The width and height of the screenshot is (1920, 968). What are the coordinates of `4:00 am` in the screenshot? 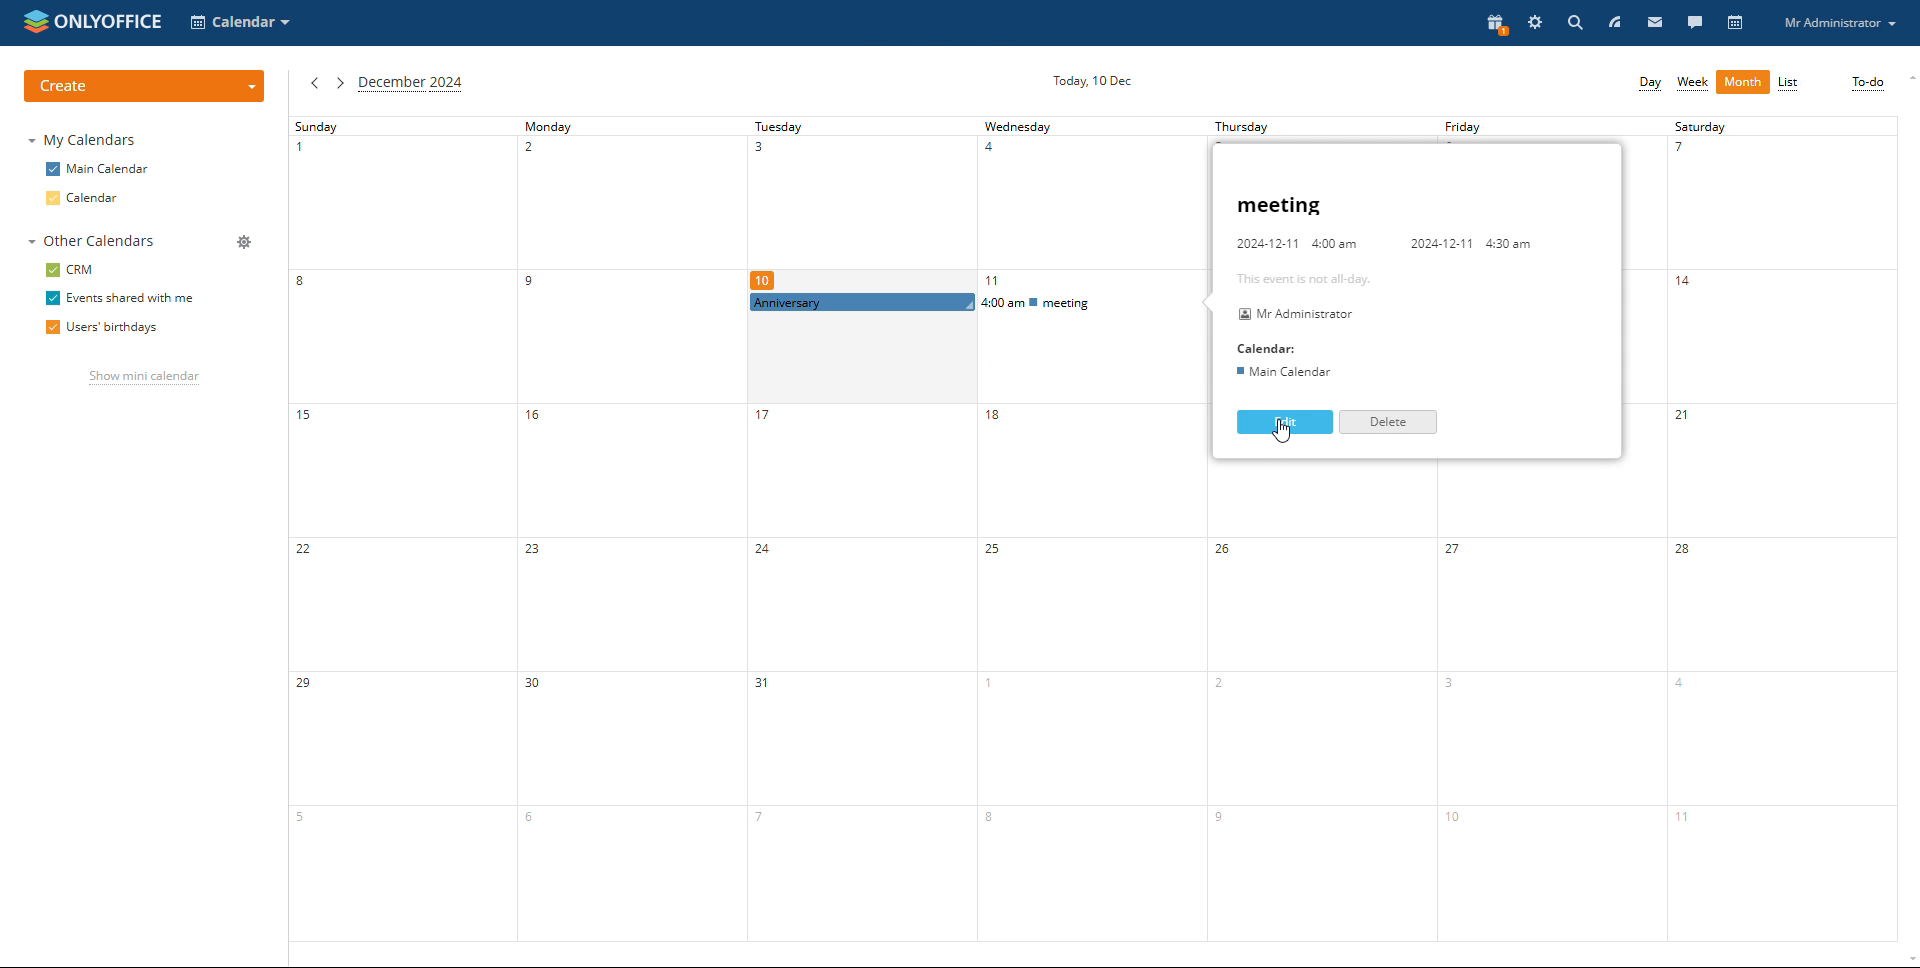 It's located at (1339, 245).